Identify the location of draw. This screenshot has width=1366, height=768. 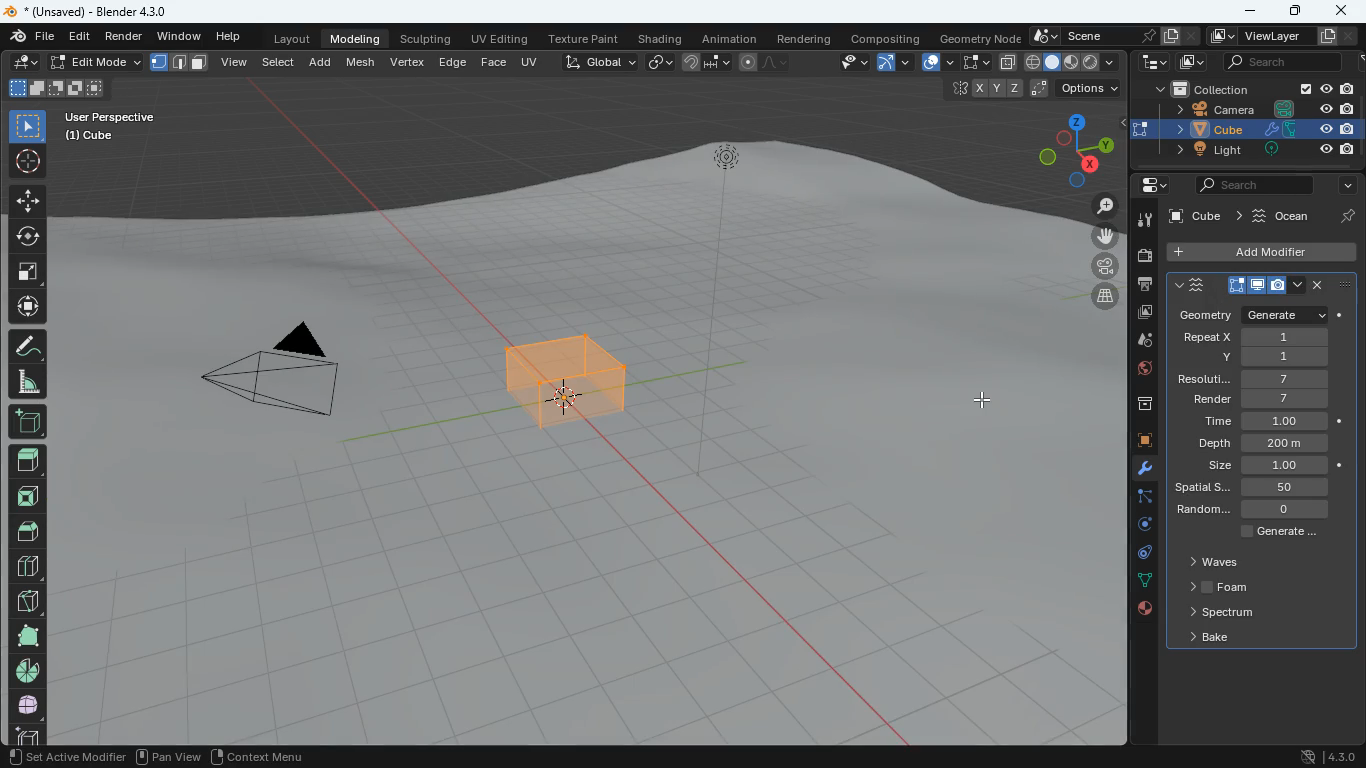
(26, 345).